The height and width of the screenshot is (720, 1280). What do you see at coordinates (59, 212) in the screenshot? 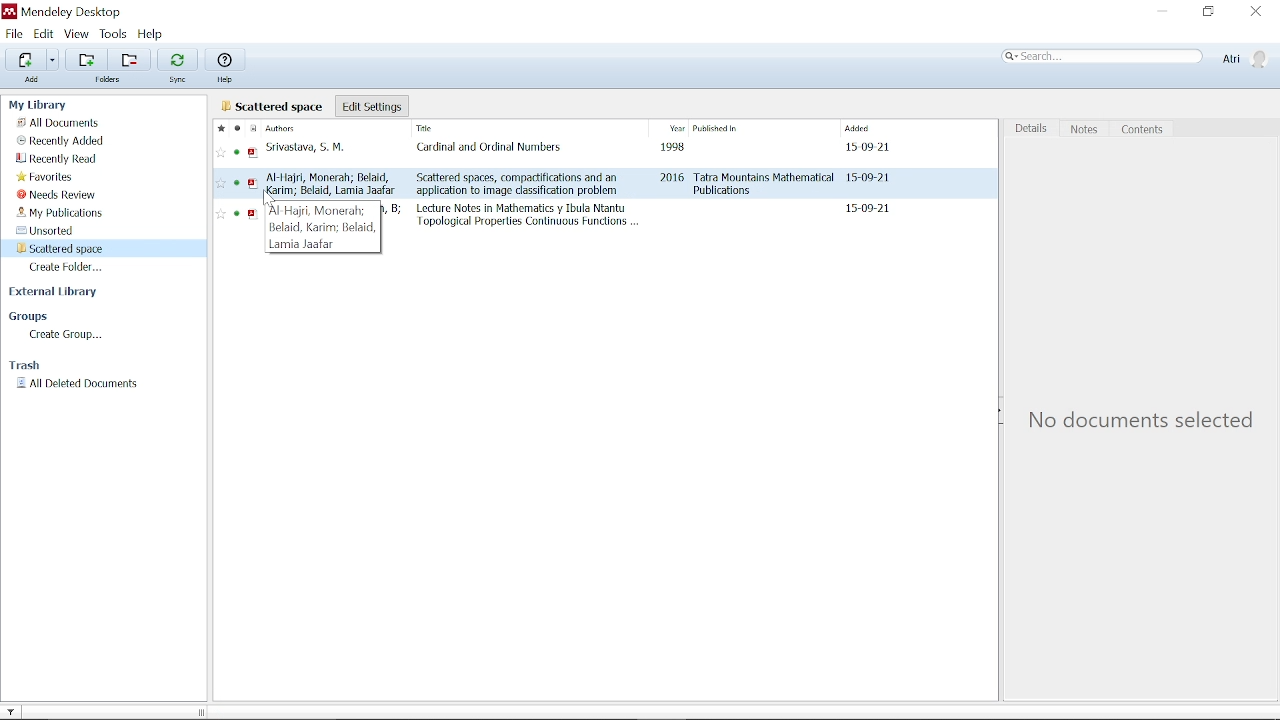
I see `My publications` at bounding box center [59, 212].